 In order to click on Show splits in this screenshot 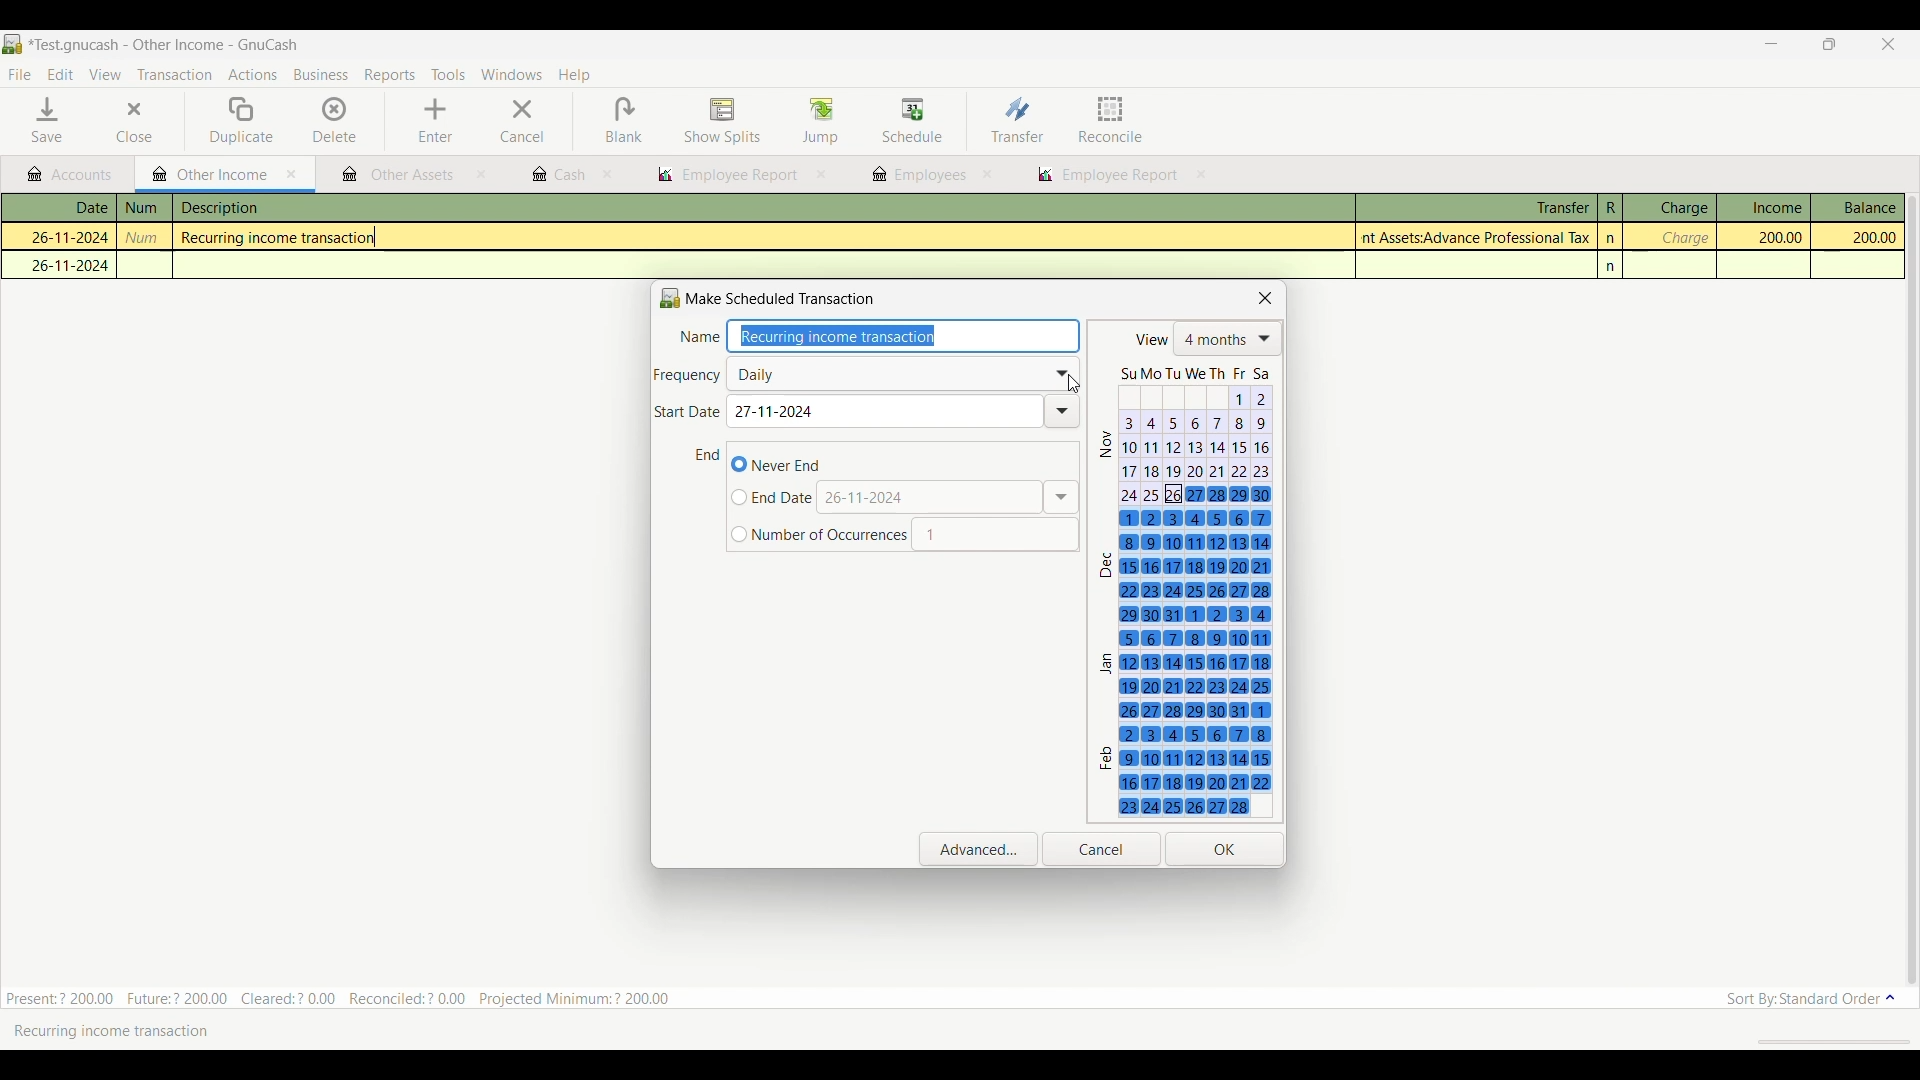, I will do `click(723, 122)`.